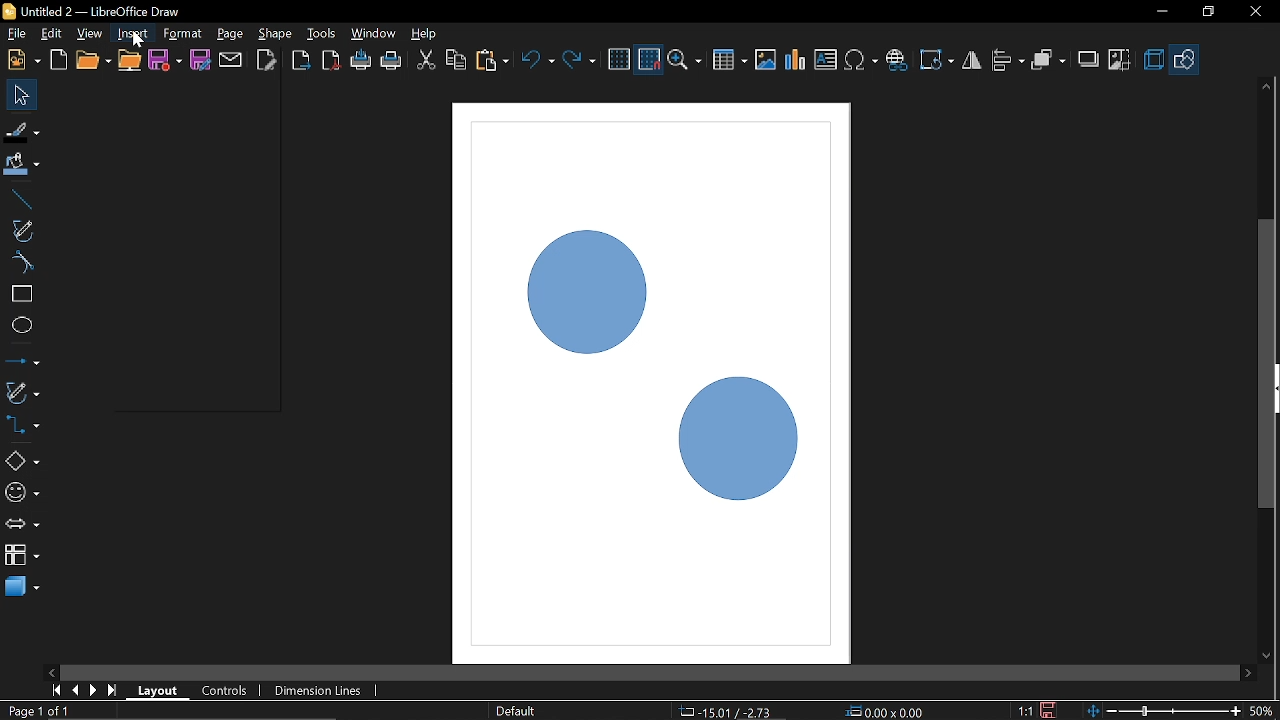 The width and height of the screenshot is (1280, 720). I want to click on Connector, so click(22, 424).